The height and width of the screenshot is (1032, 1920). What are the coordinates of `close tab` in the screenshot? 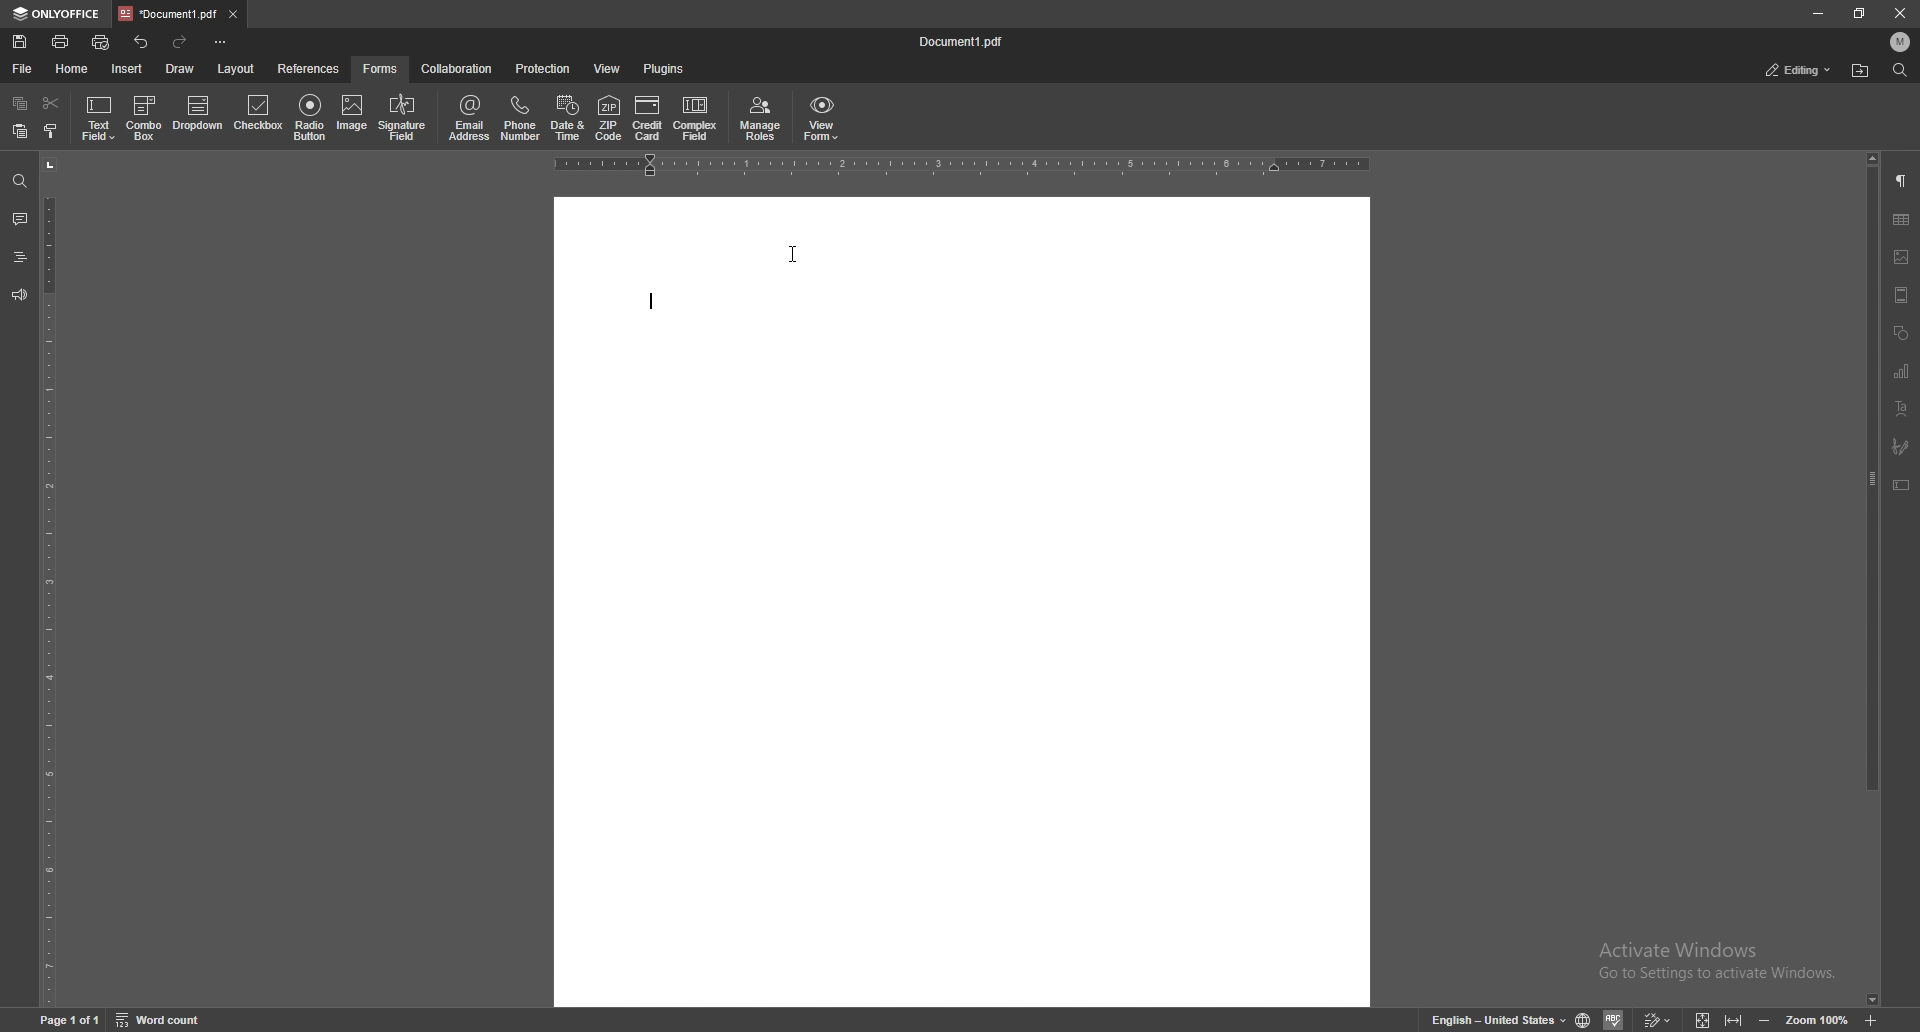 It's located at (235, 14).